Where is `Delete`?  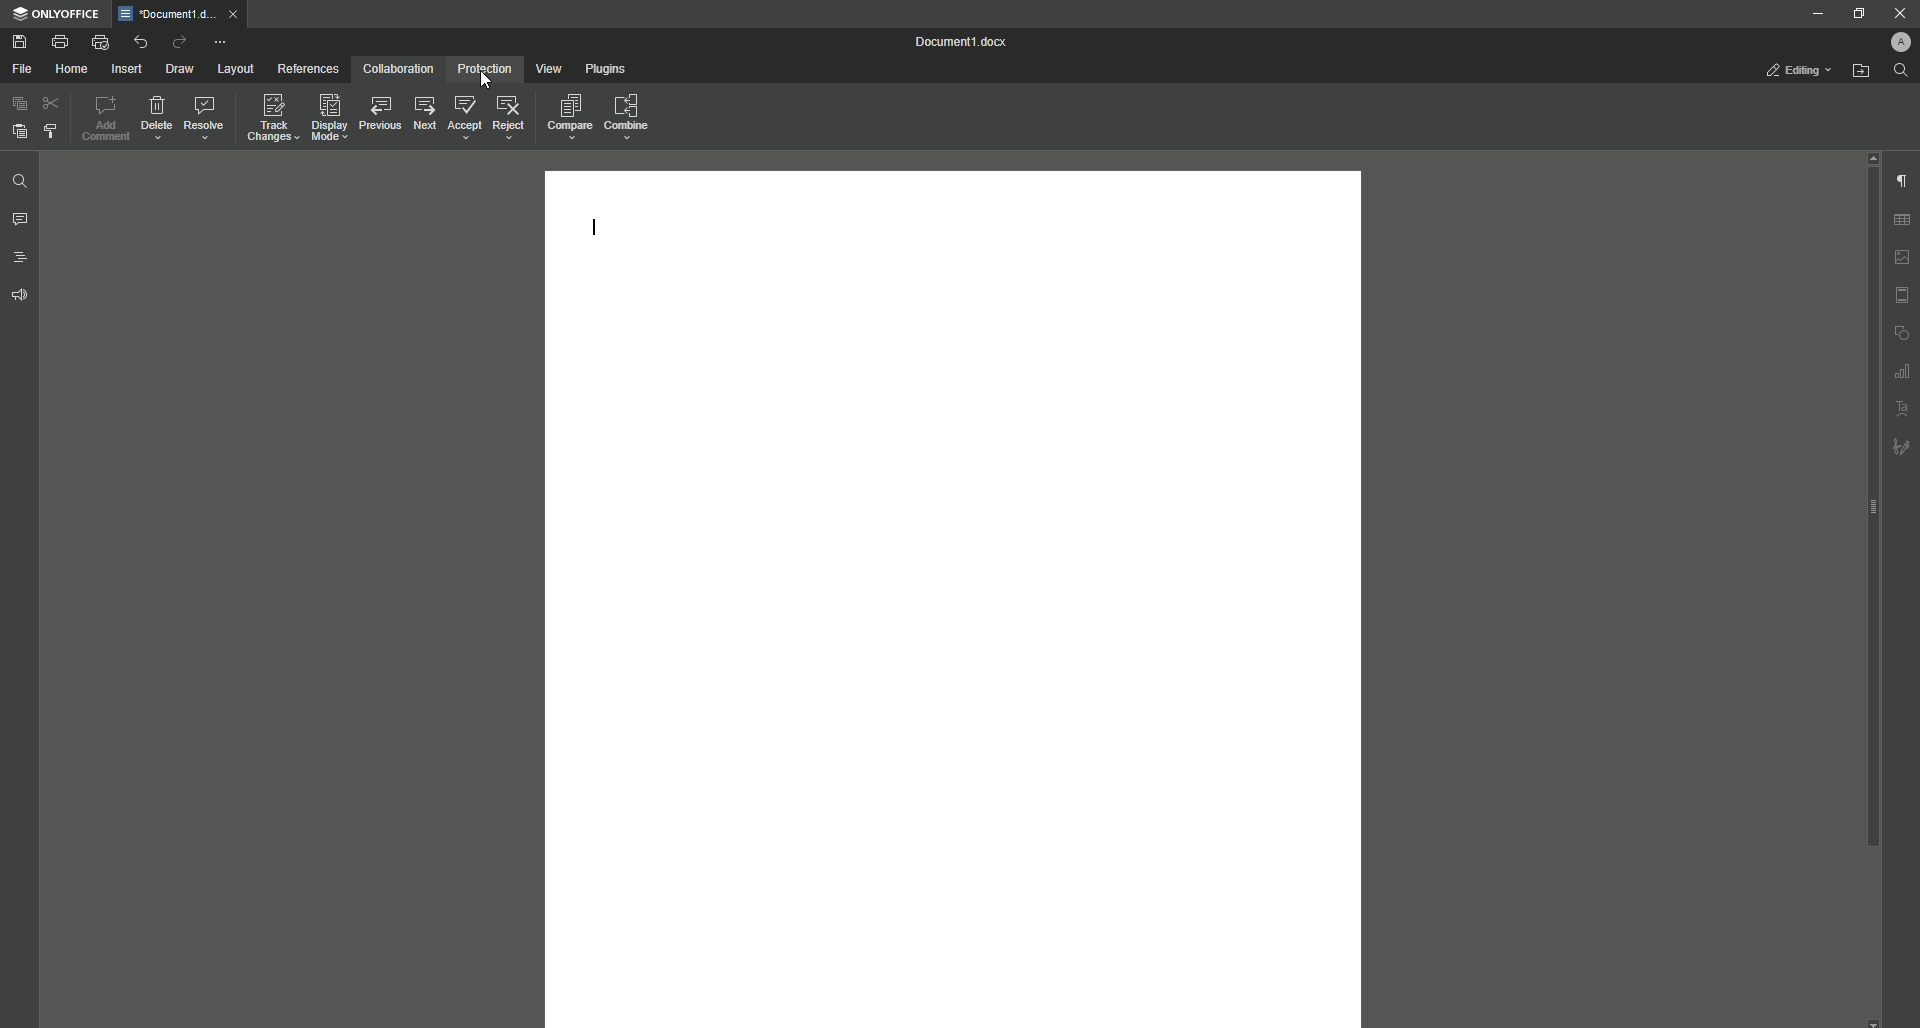 Delete is located at coordinates (156, 118).